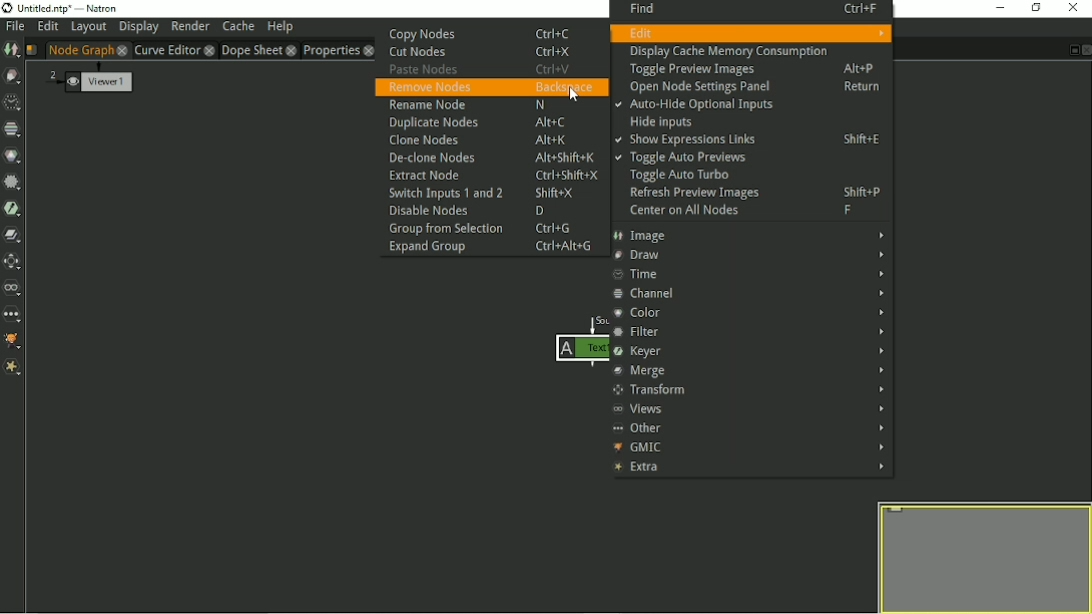 This screenshot has width=1092, height=614. What do you see at coordinates (979, 556) in the screenshot?
I see `Preview` at bounding box center [979, 556].